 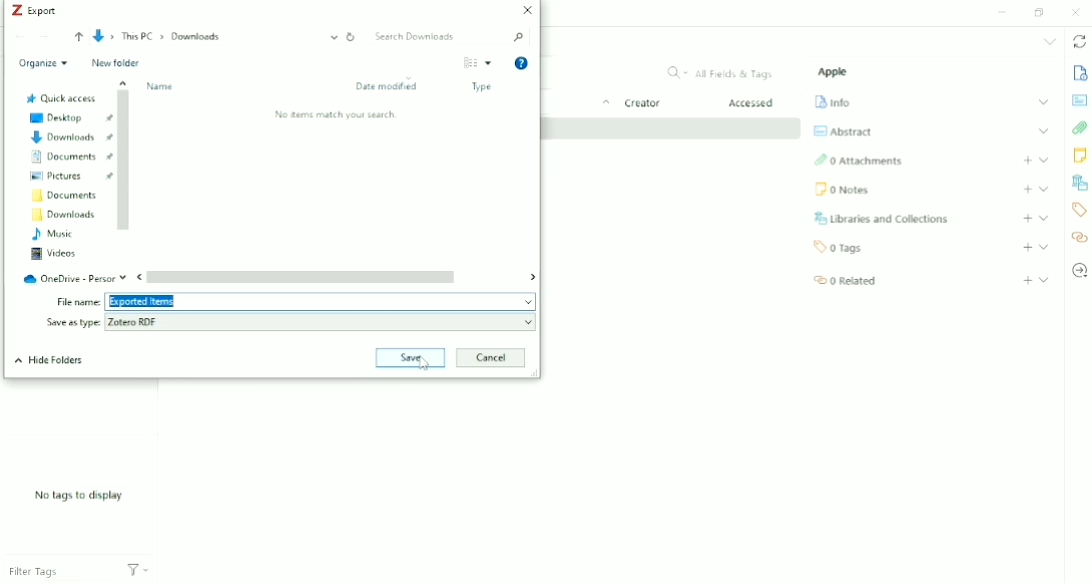 I want to click on Type, so click(x=483, y=88).